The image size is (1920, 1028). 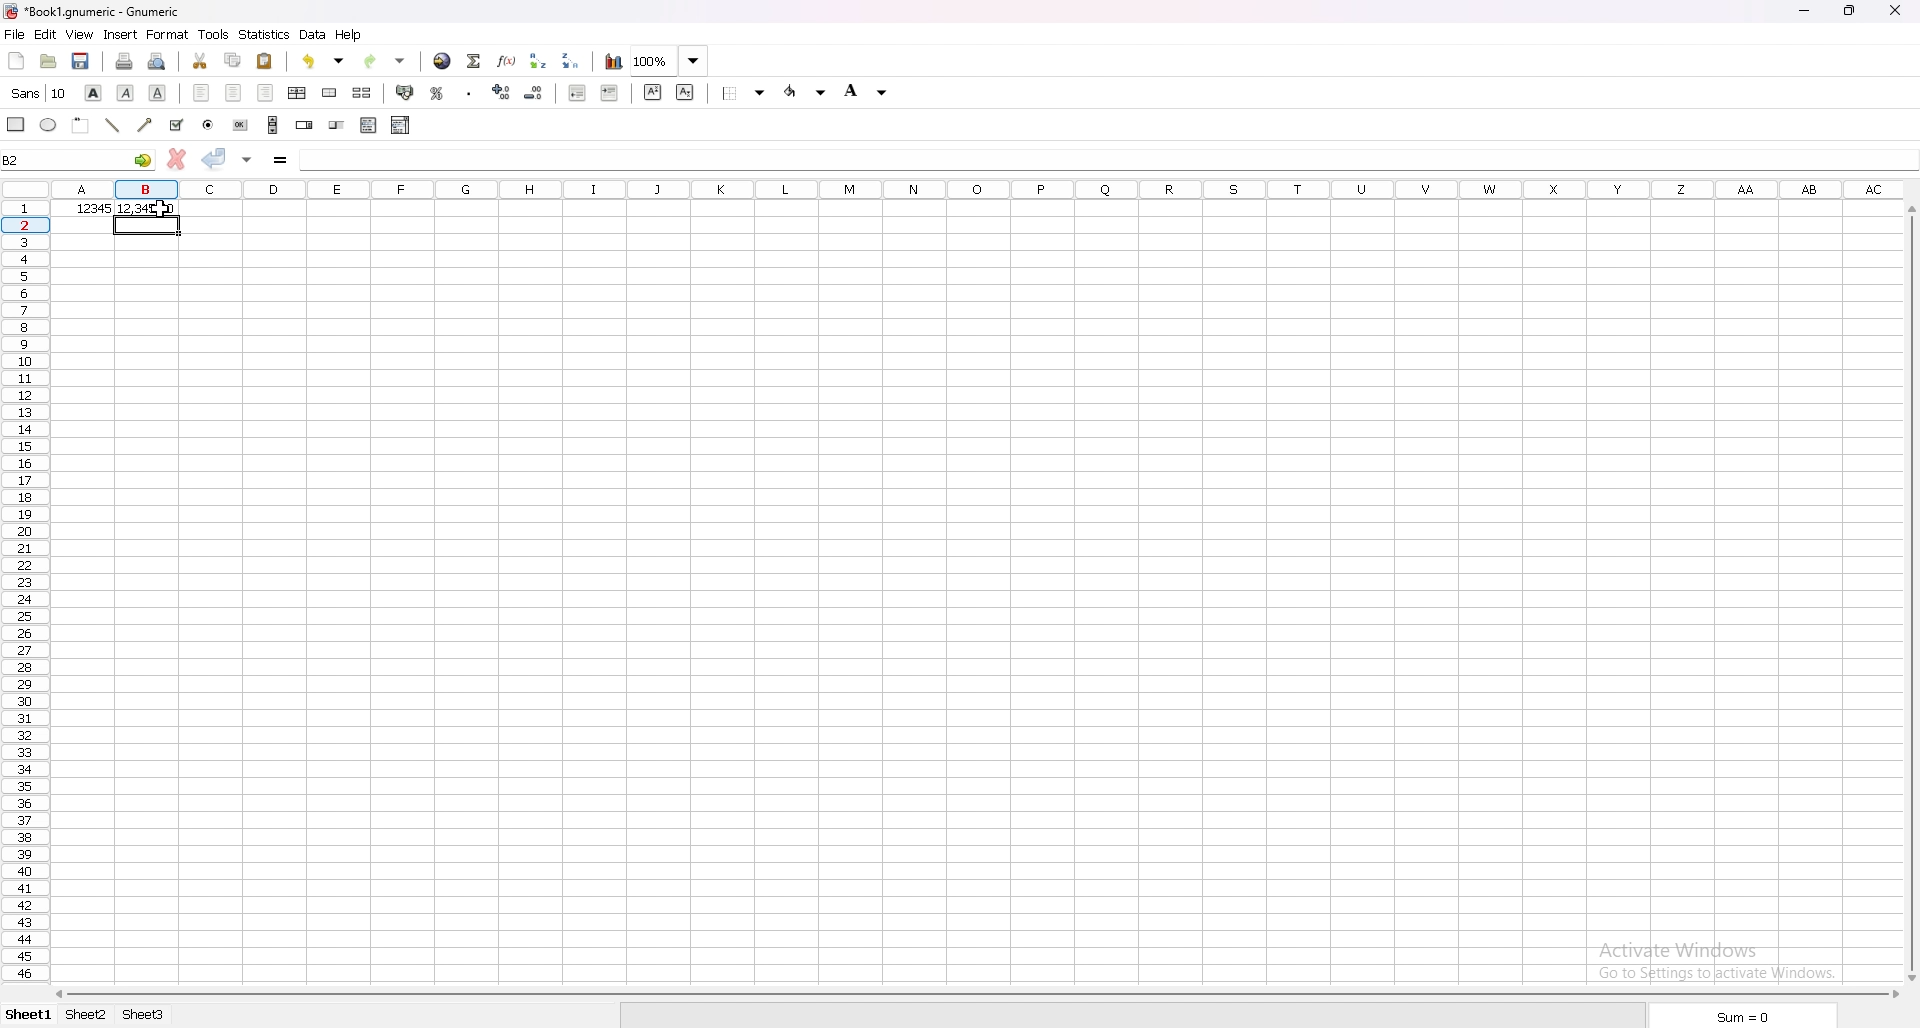 What do you see at coordinates (92, 13) in the screenshot?
I see `file name` at bounding box center [92, 13].